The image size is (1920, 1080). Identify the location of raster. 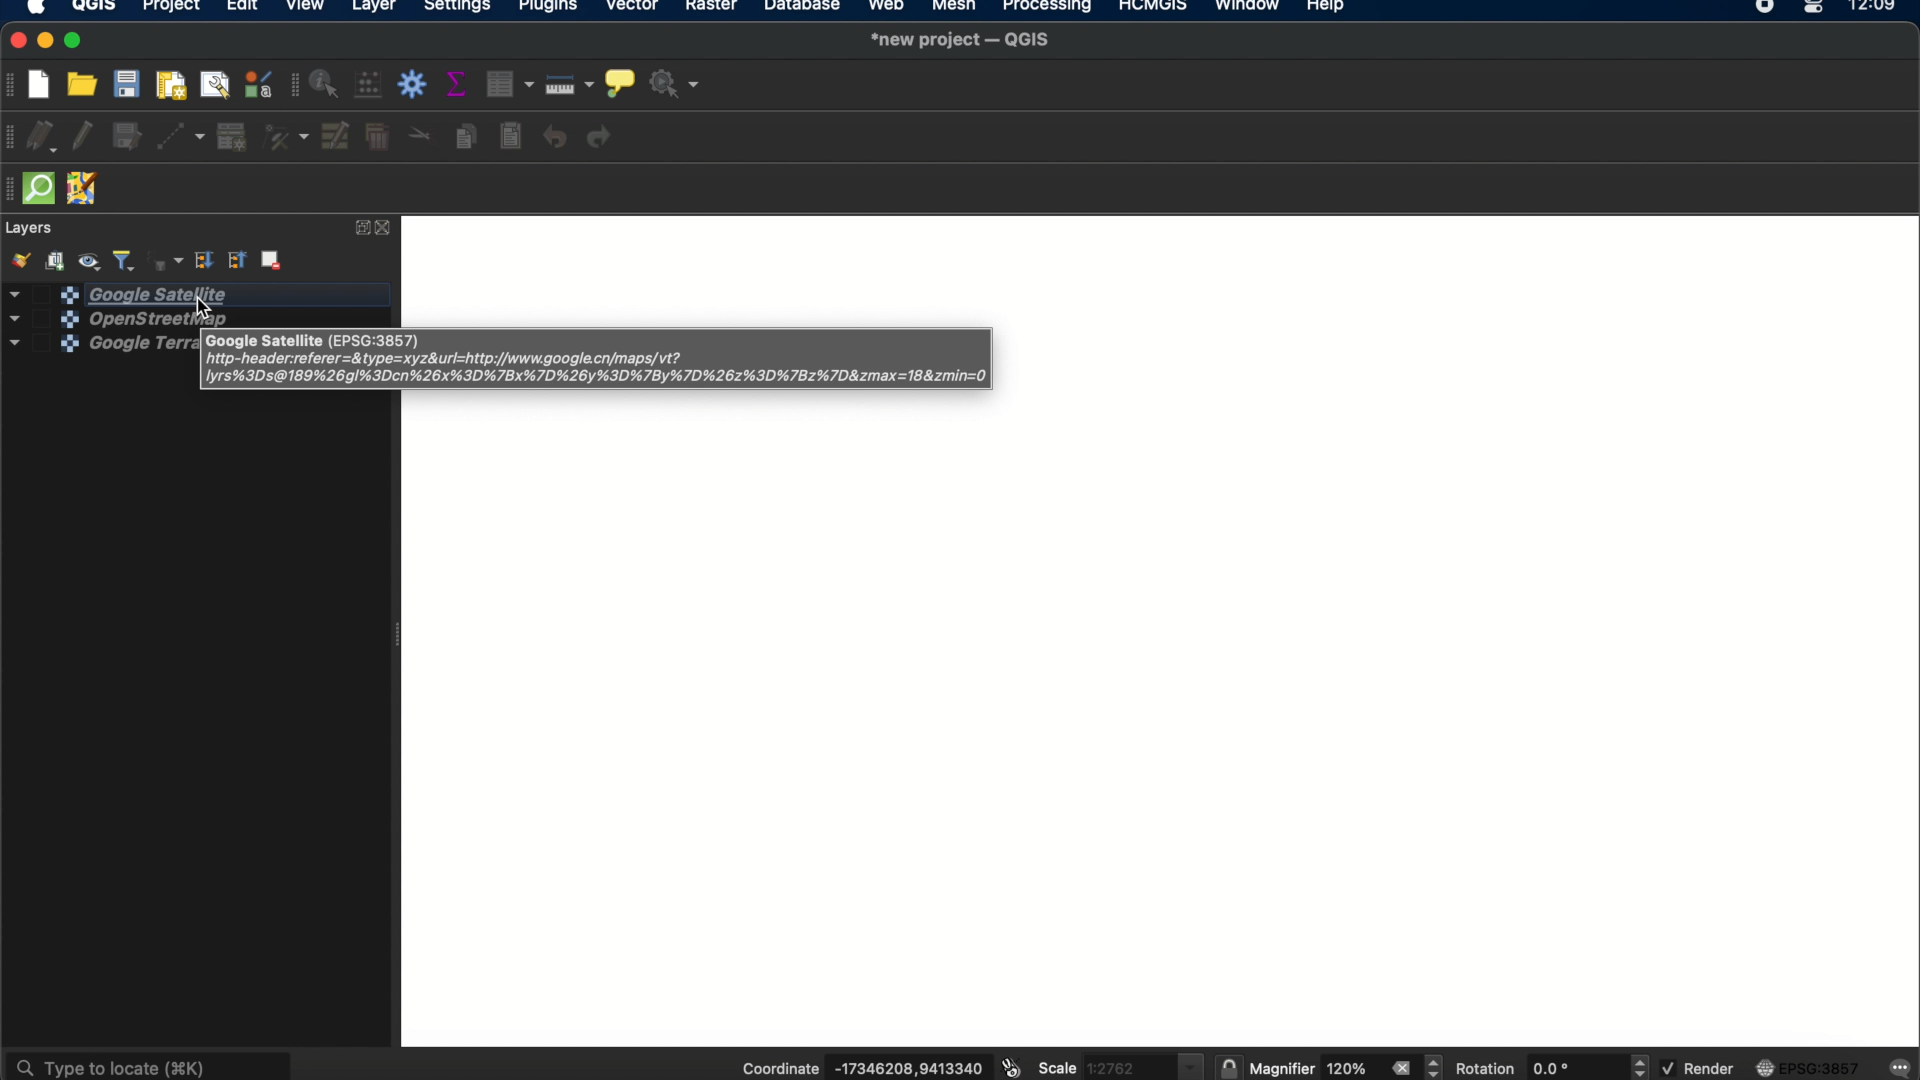
(715, 9).